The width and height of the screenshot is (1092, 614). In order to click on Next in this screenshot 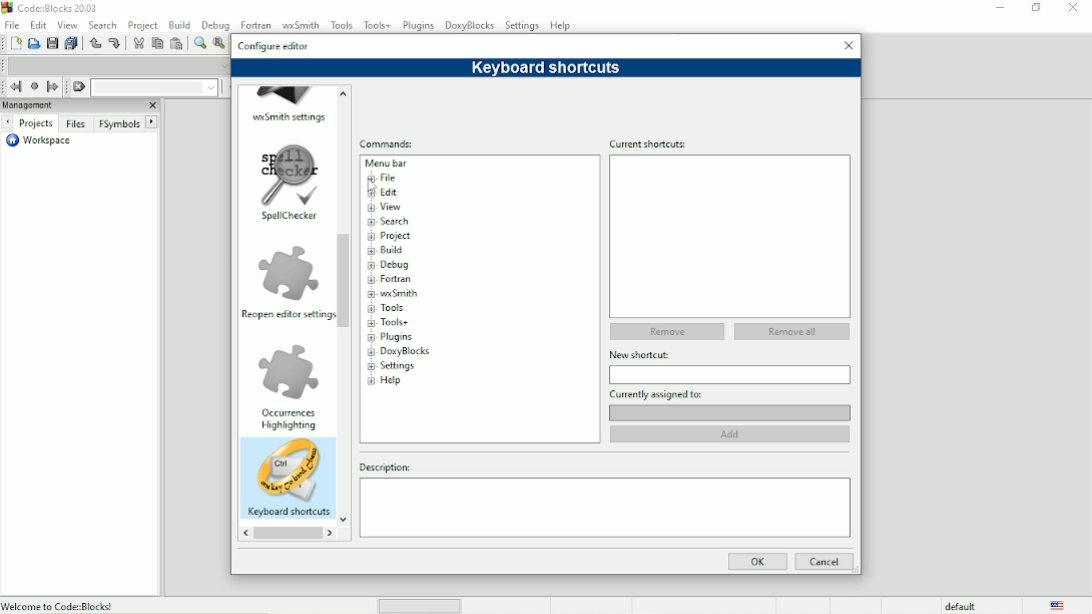, I will do `click(7, 123)`.